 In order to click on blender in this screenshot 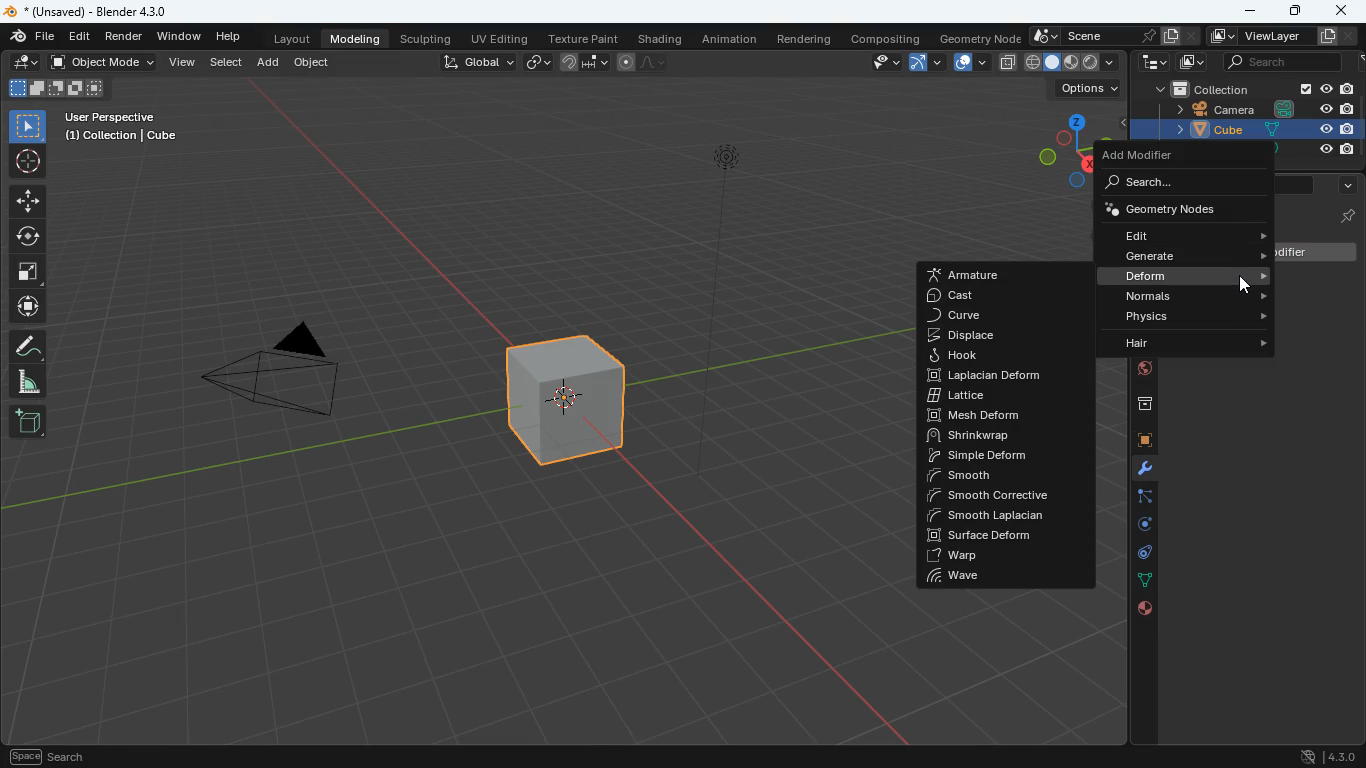, I will do `click(96, 10)`.